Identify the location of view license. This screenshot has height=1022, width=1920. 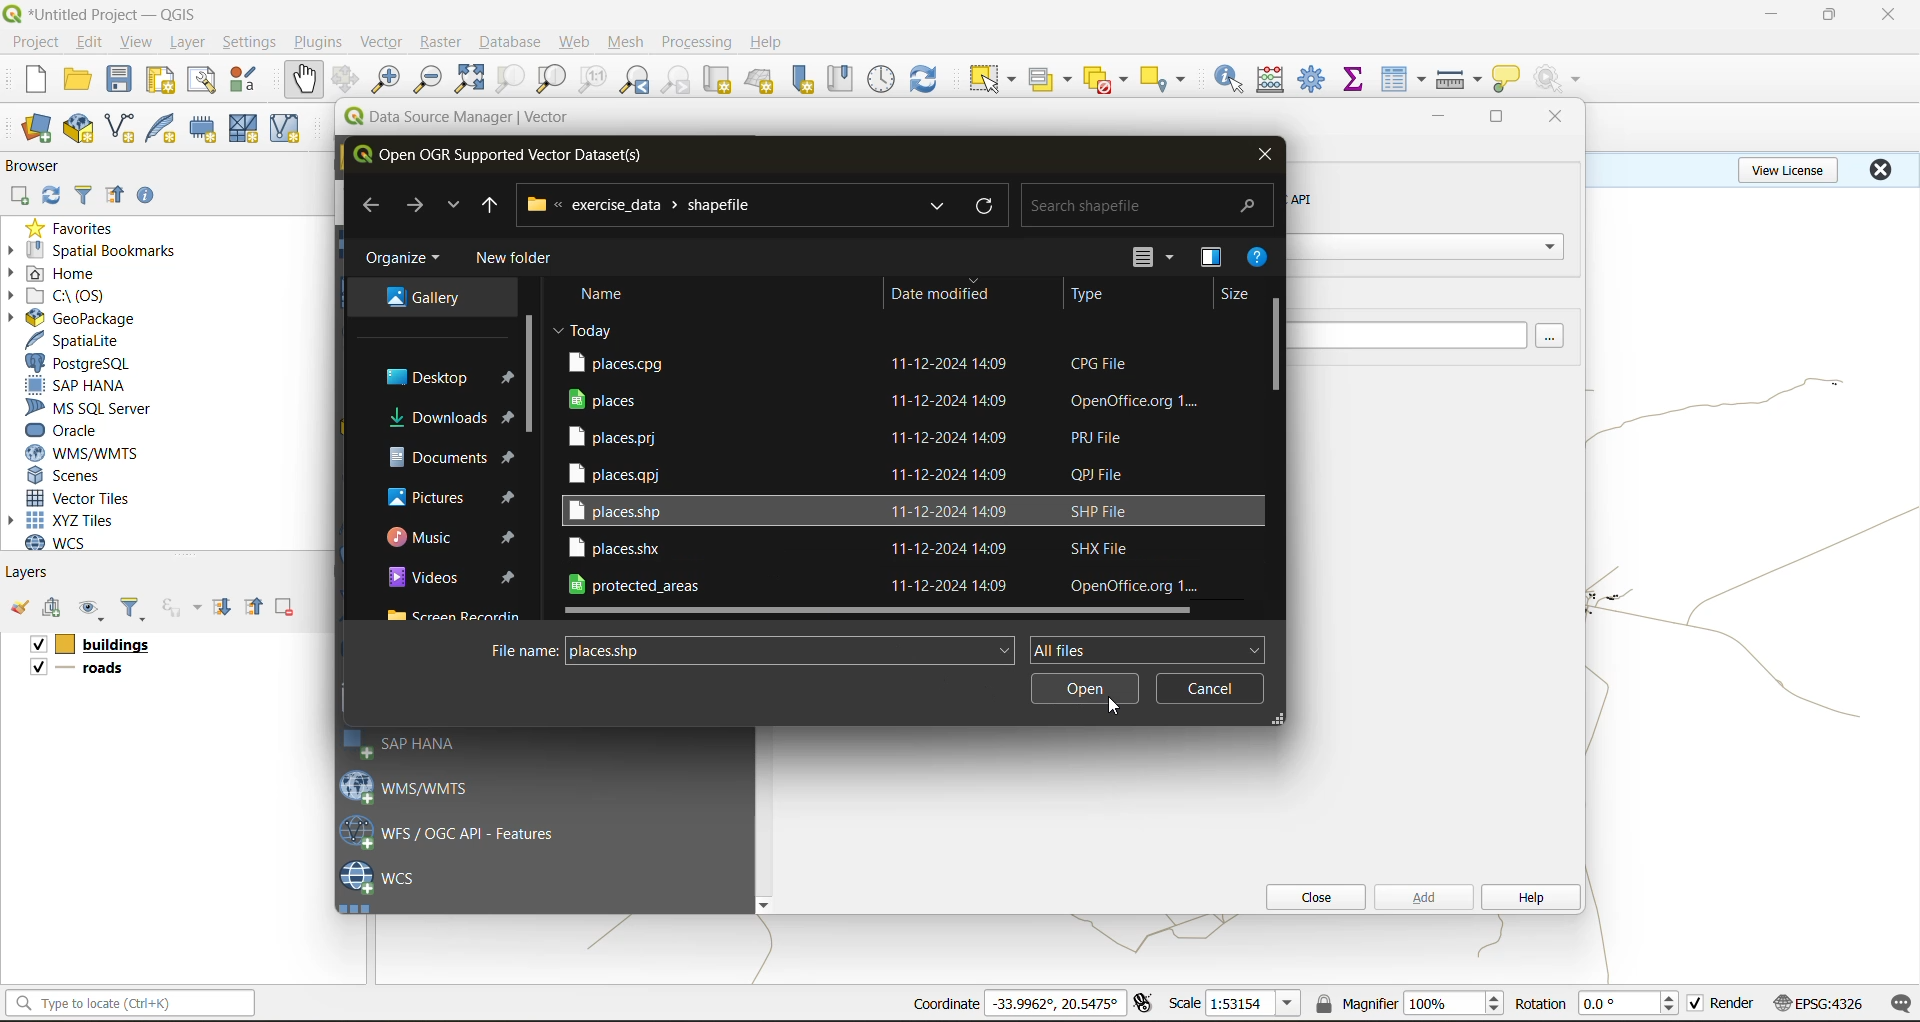
(1792, 167).